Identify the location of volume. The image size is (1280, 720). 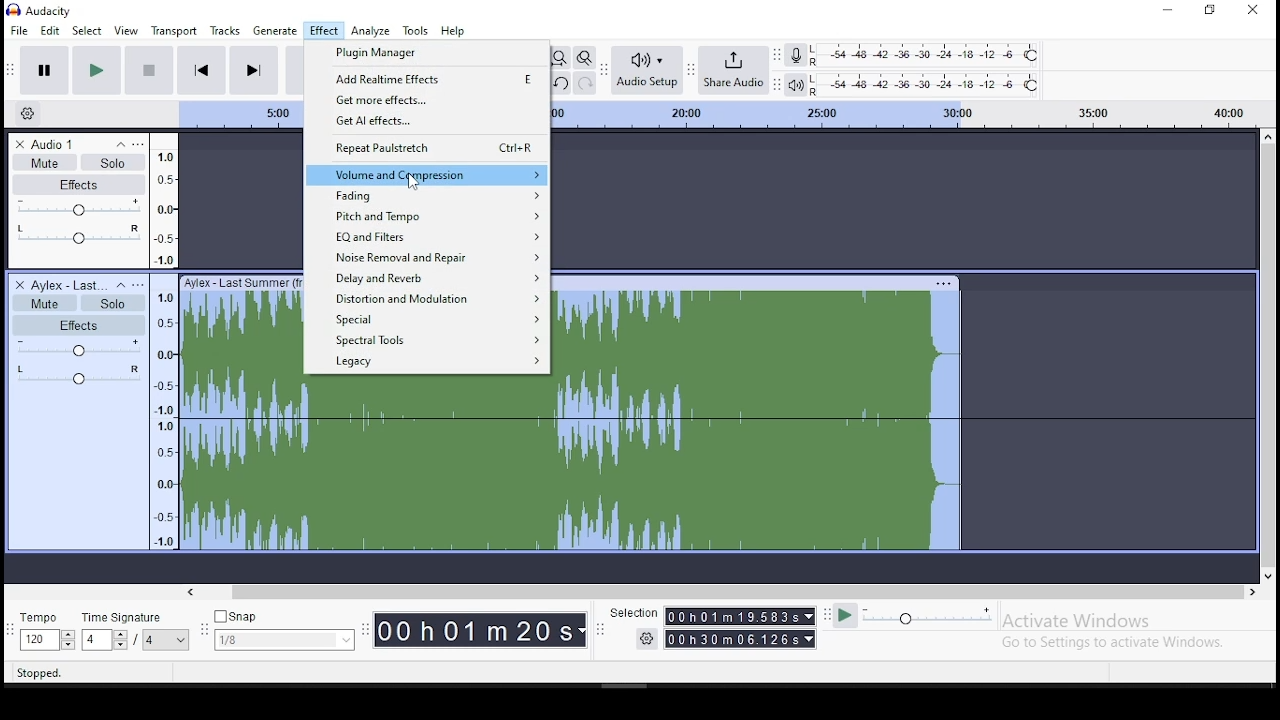
(77, 208).